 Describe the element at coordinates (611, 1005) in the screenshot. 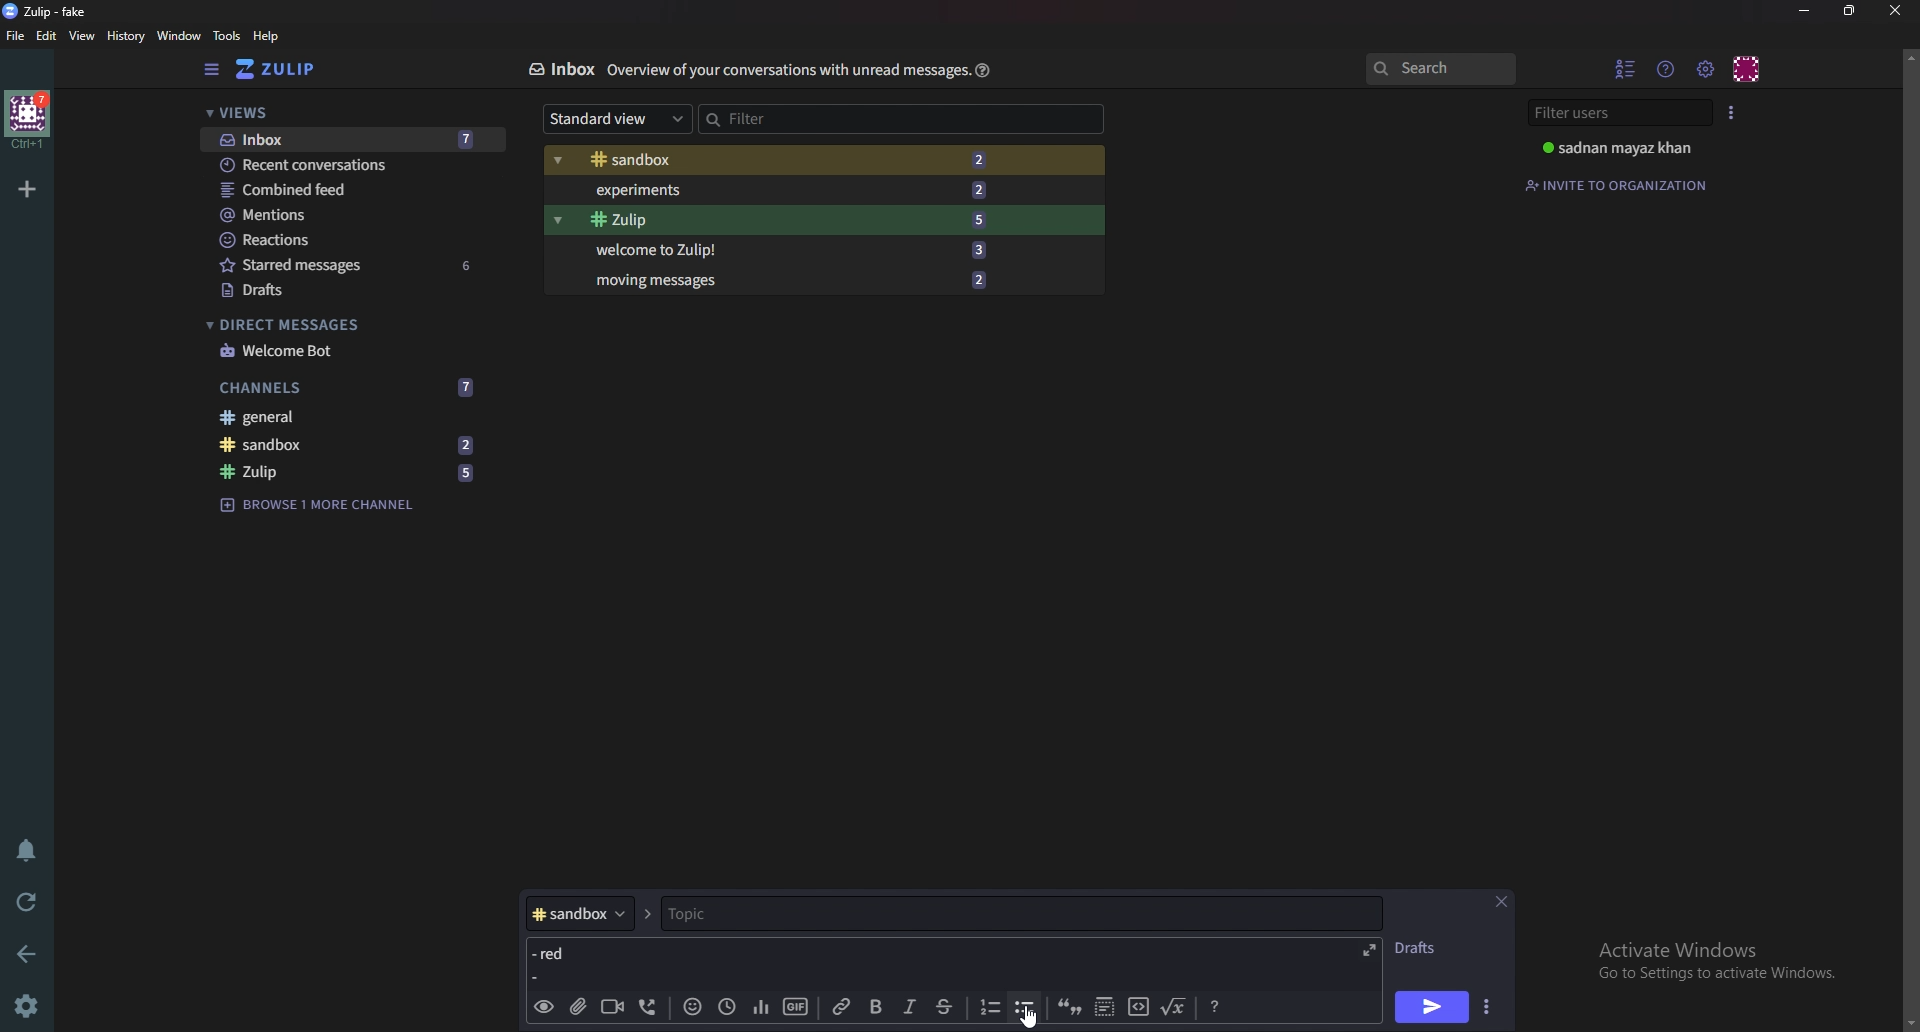

I see `Video call` at that location.